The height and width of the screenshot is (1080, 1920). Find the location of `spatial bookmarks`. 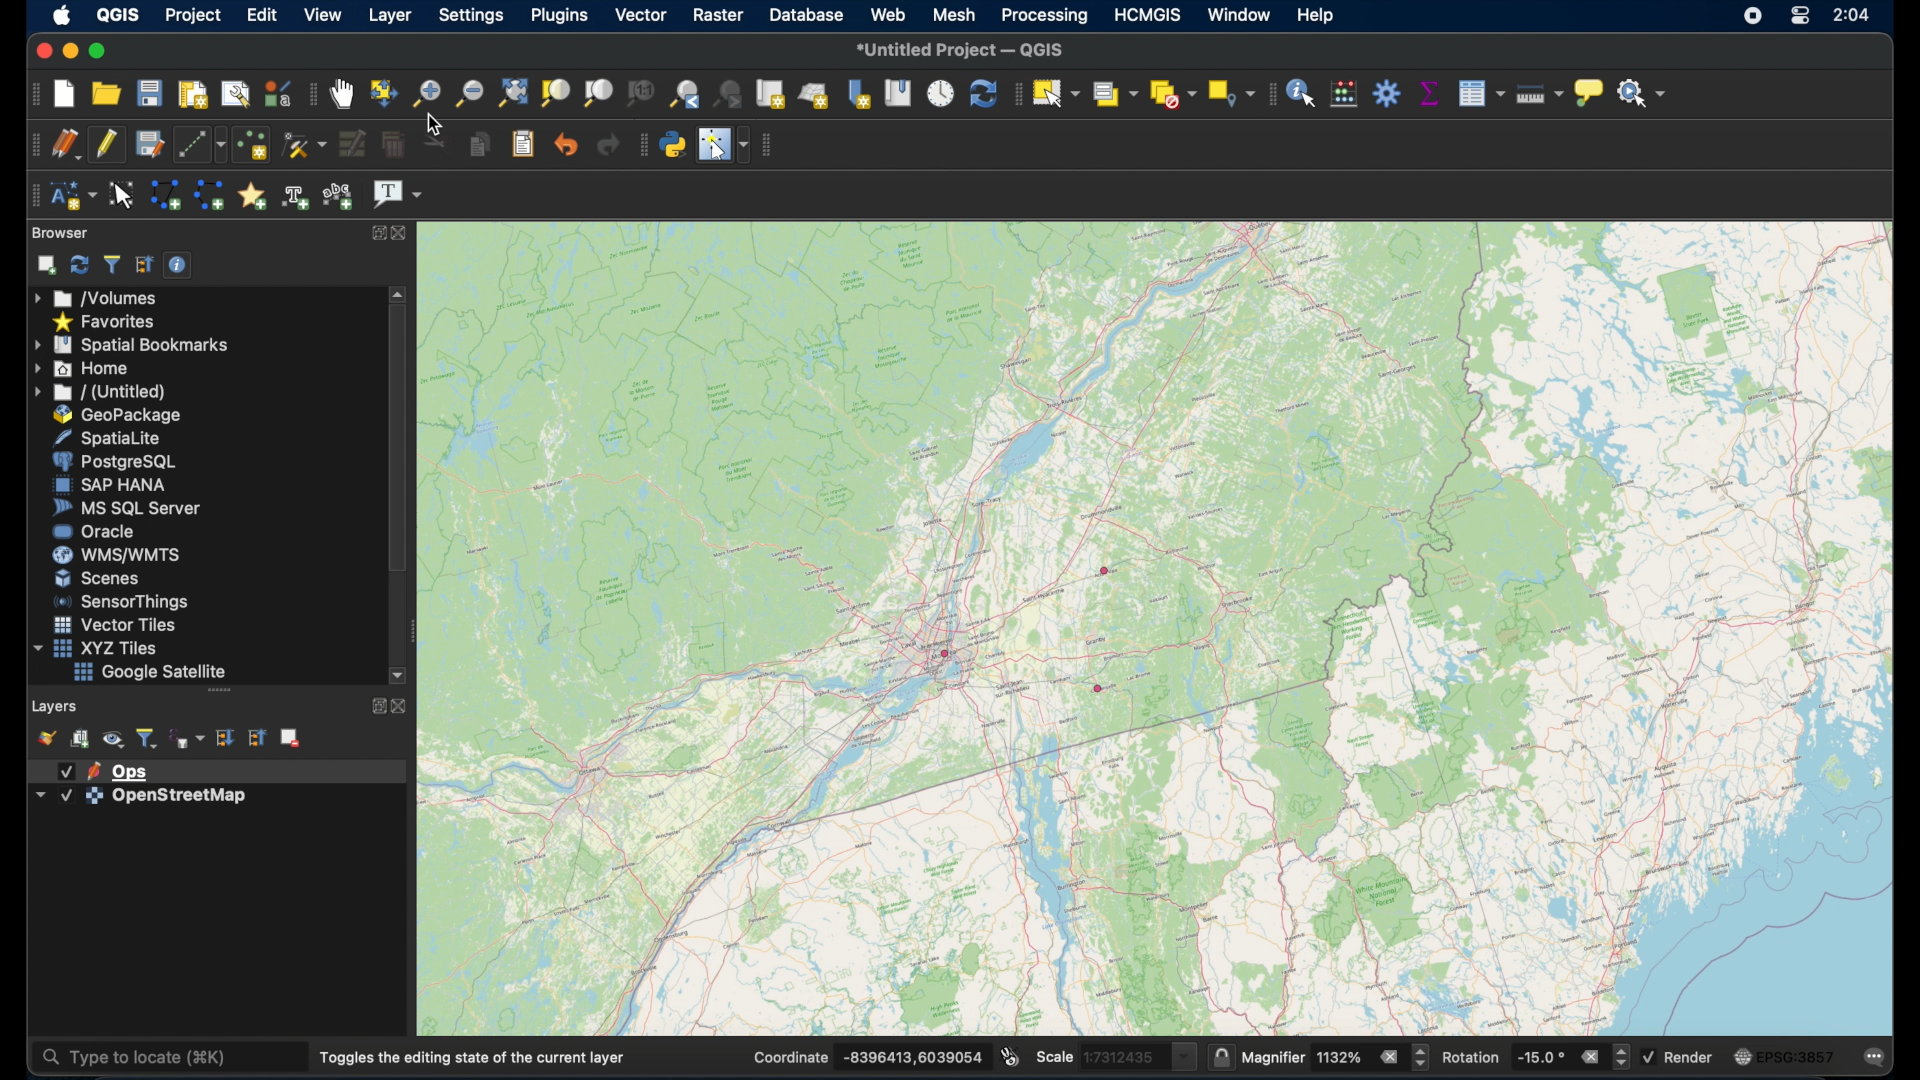

spatial bookmarks is located at coordinates (131, 345).